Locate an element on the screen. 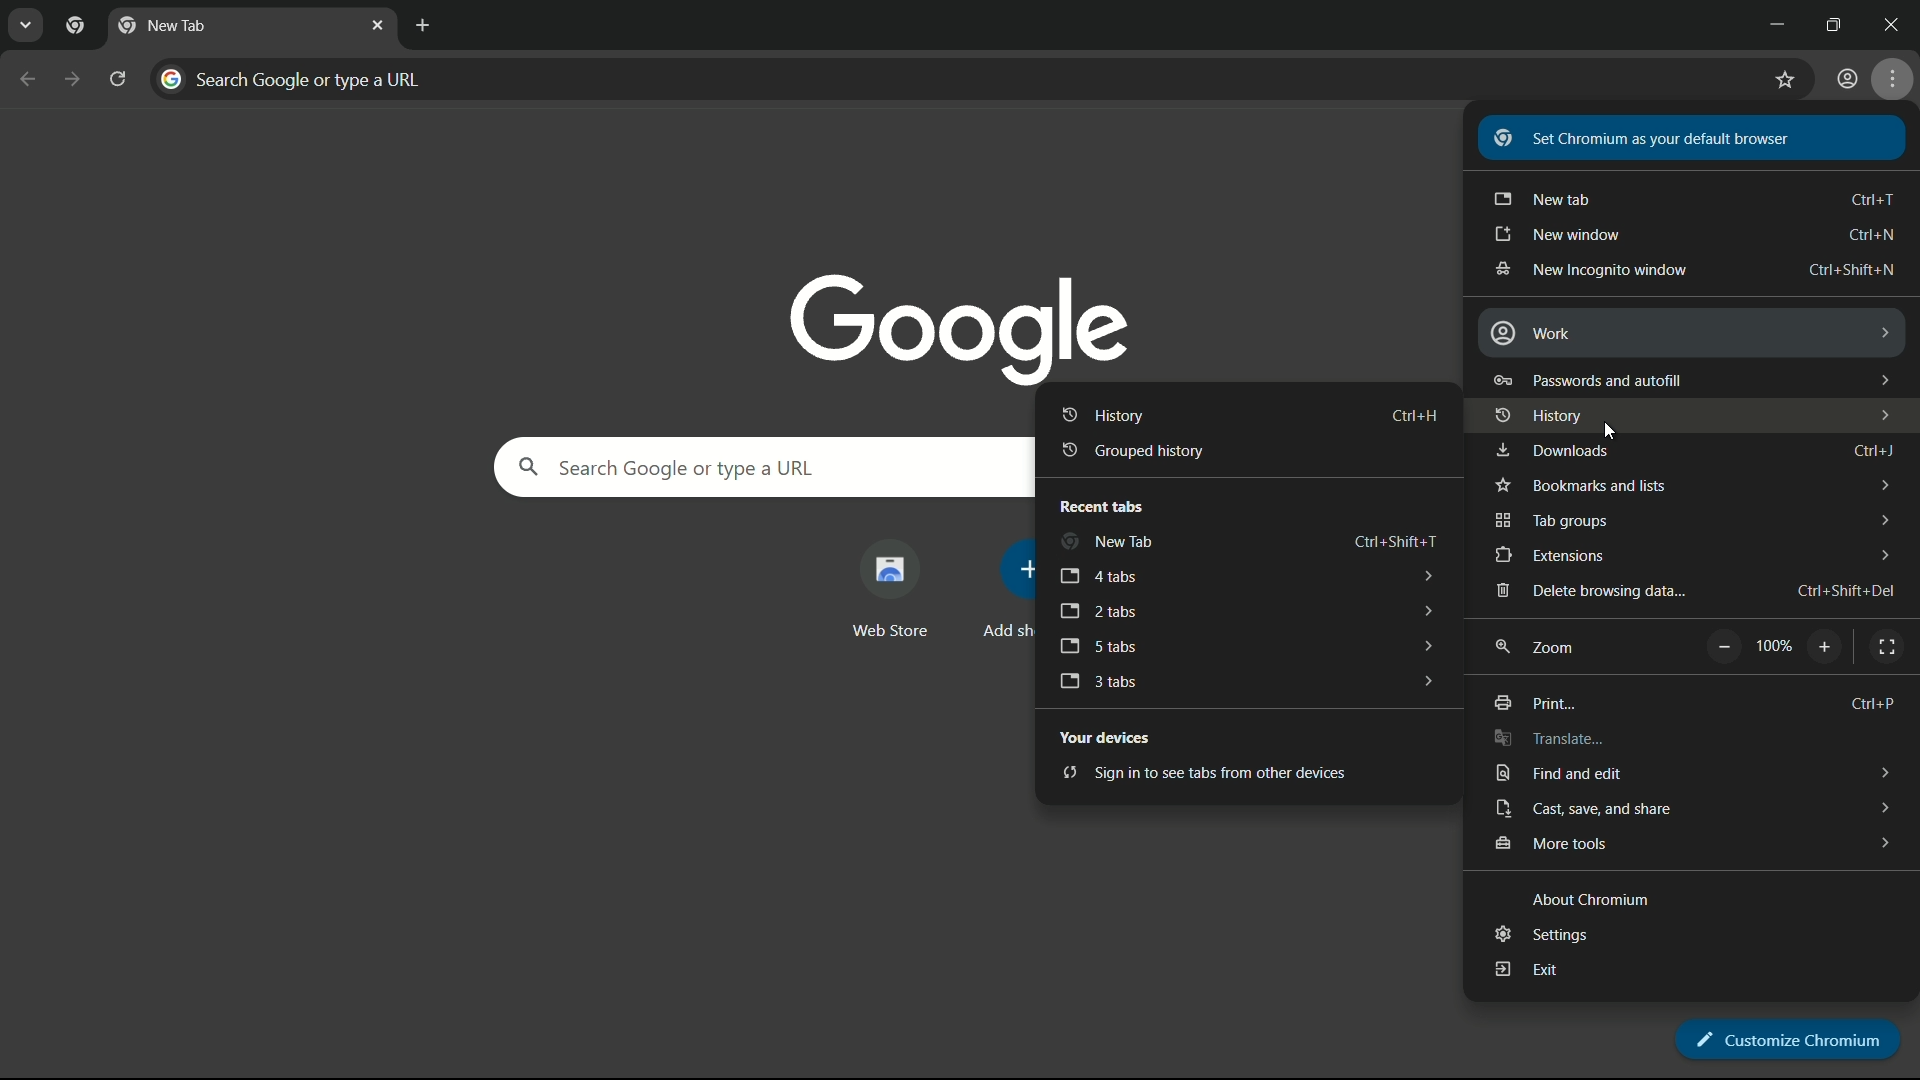 This screenshot has width=1920, height=1080. shortcut keys is located at coordinates (1872, 199).